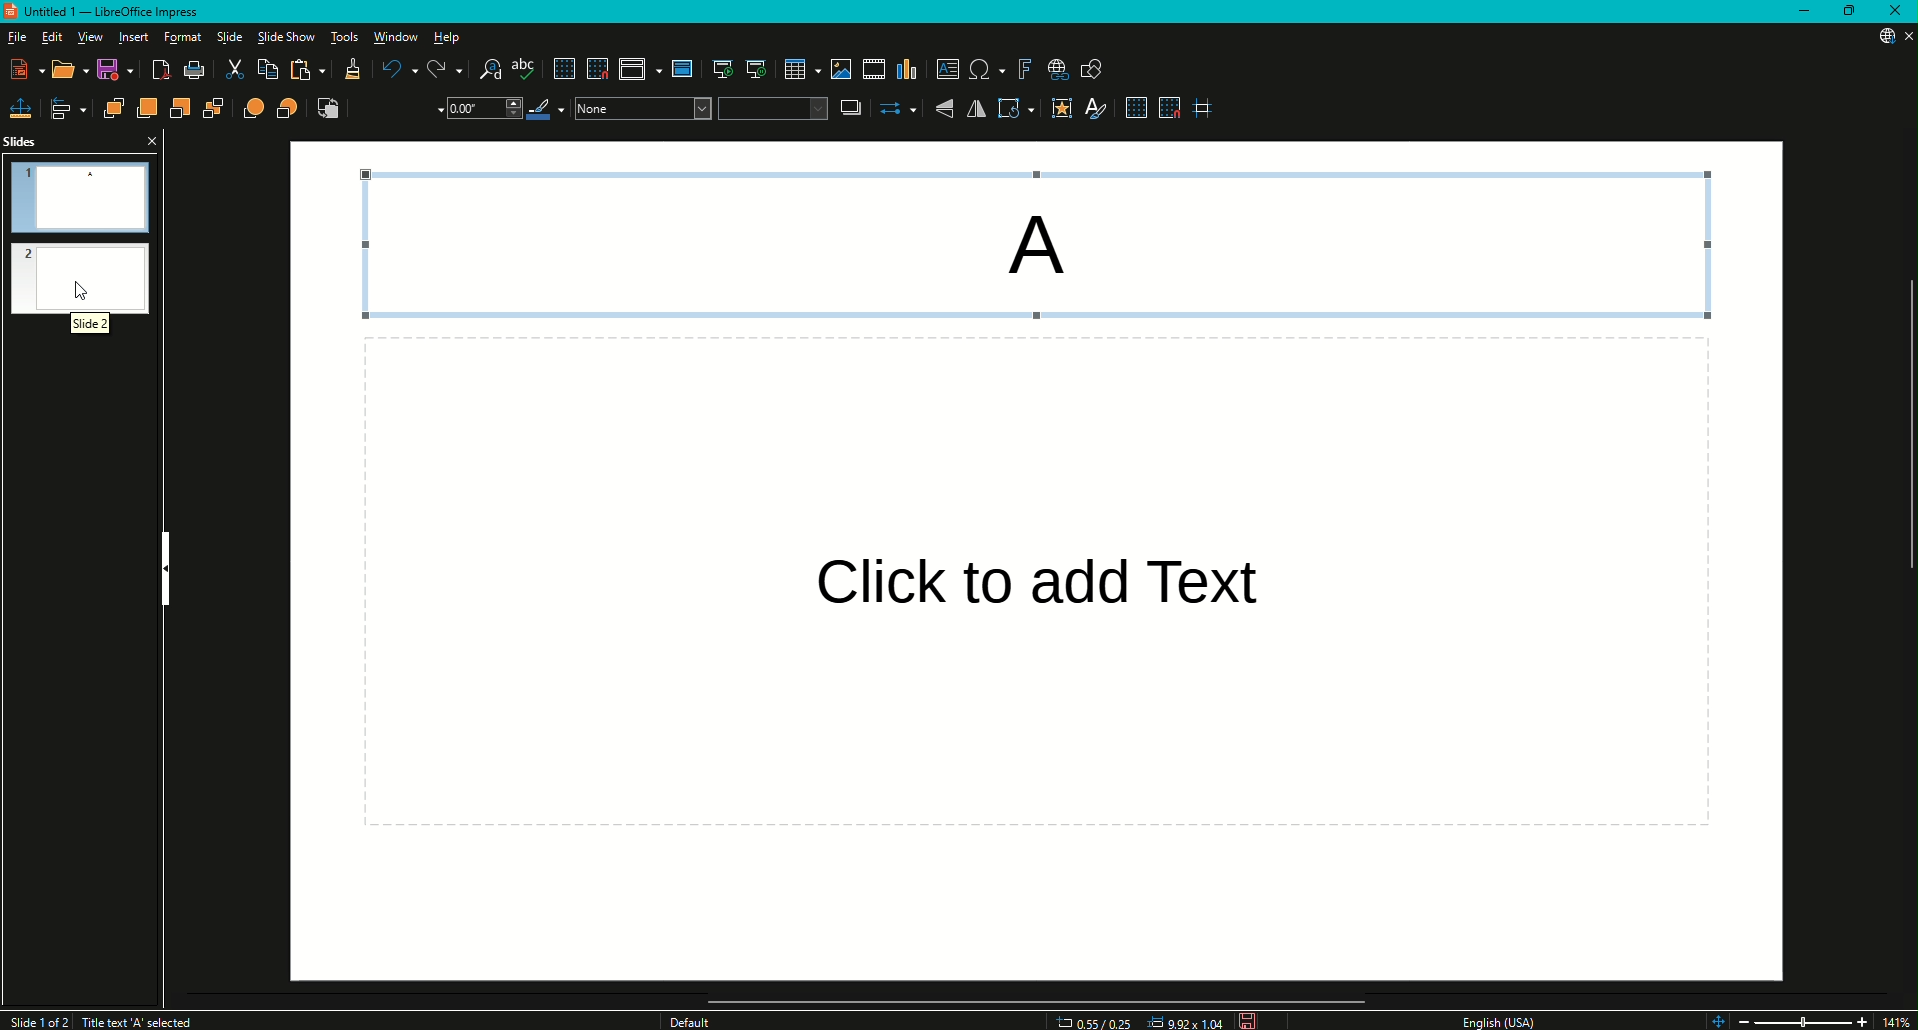  What do you see at coordinates (754, 67) in the screenshot?
I see `Start from Current Slide` at bounding box center [754, 67].